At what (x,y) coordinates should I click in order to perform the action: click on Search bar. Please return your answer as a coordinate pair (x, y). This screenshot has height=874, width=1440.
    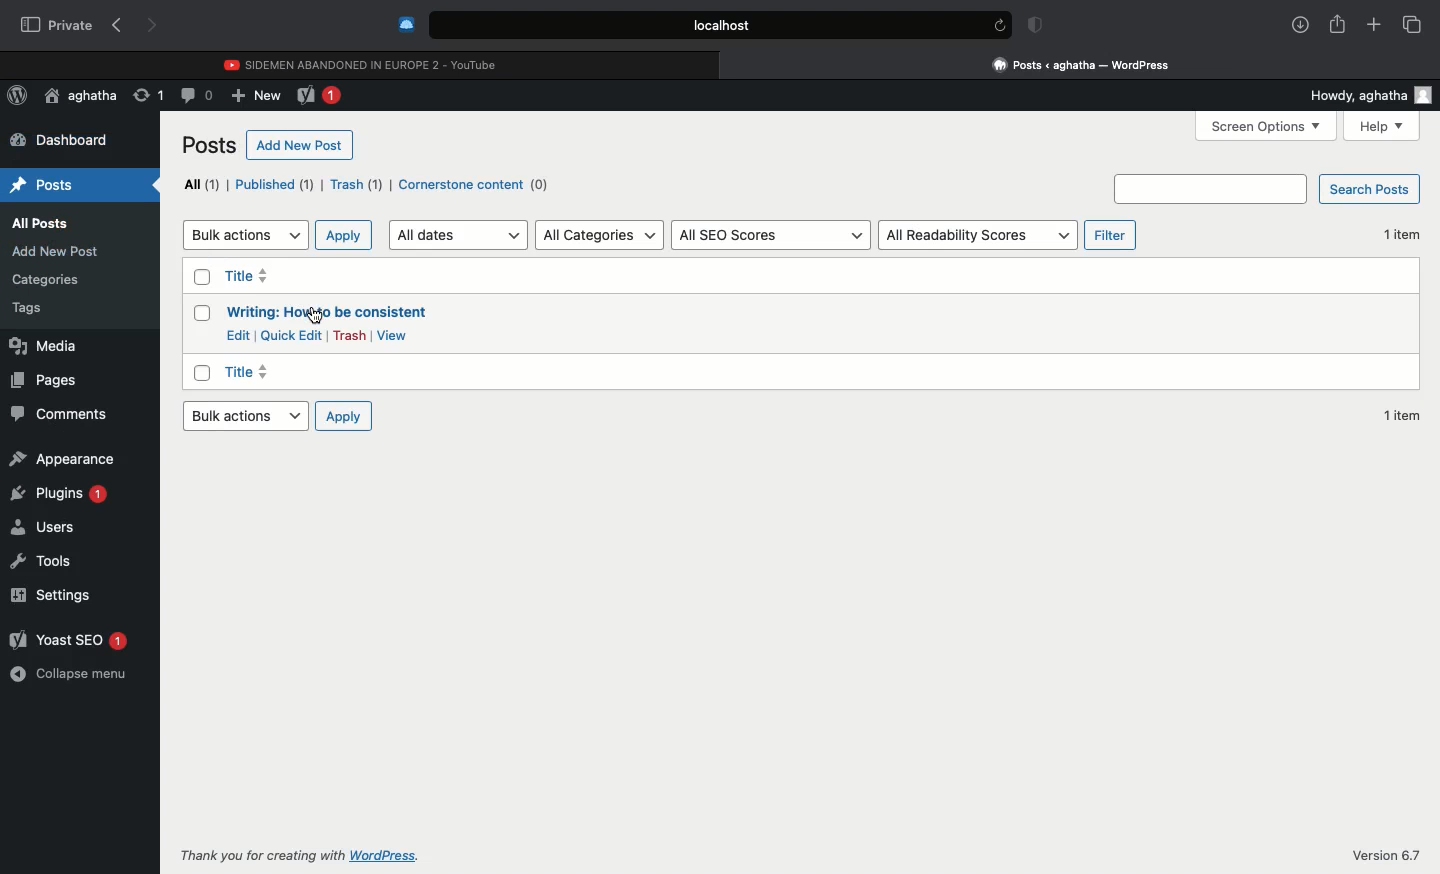
    Looking at the image, I should click on (701, 25).